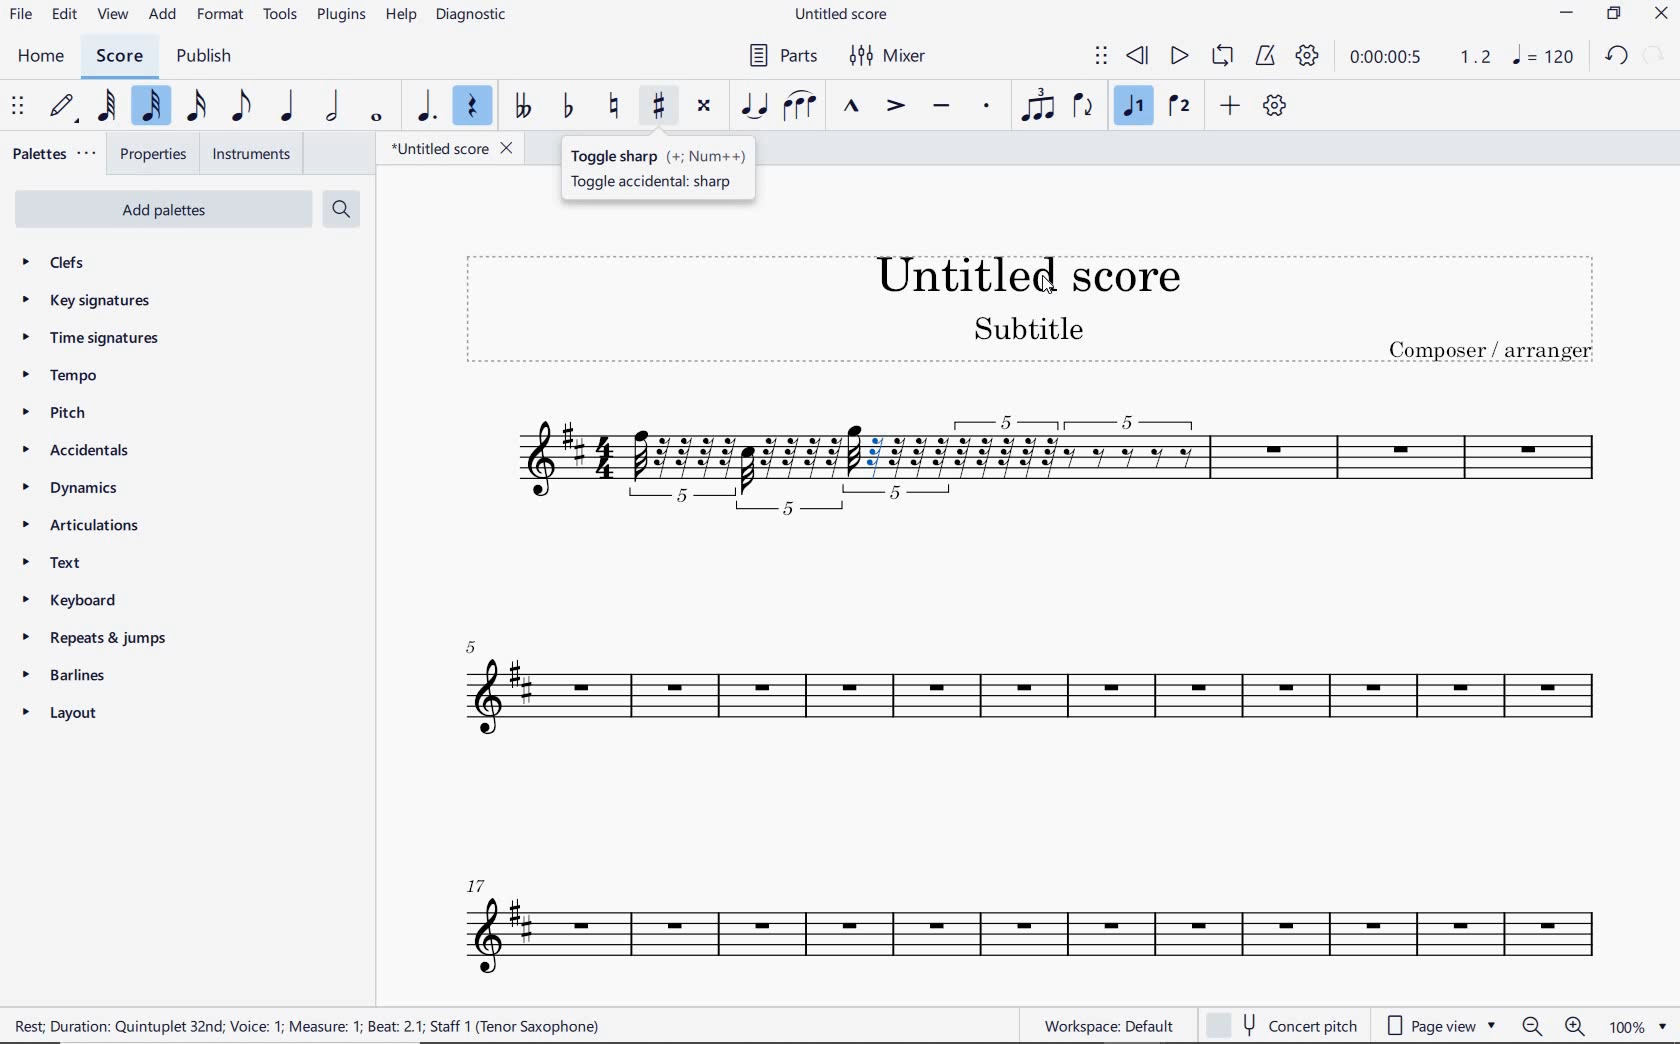 This screenshot has width=1680, height=1044. Describe the element at coordinates (656, 107) in the screenshot. I see `TOGGLE SHARP` at that location.